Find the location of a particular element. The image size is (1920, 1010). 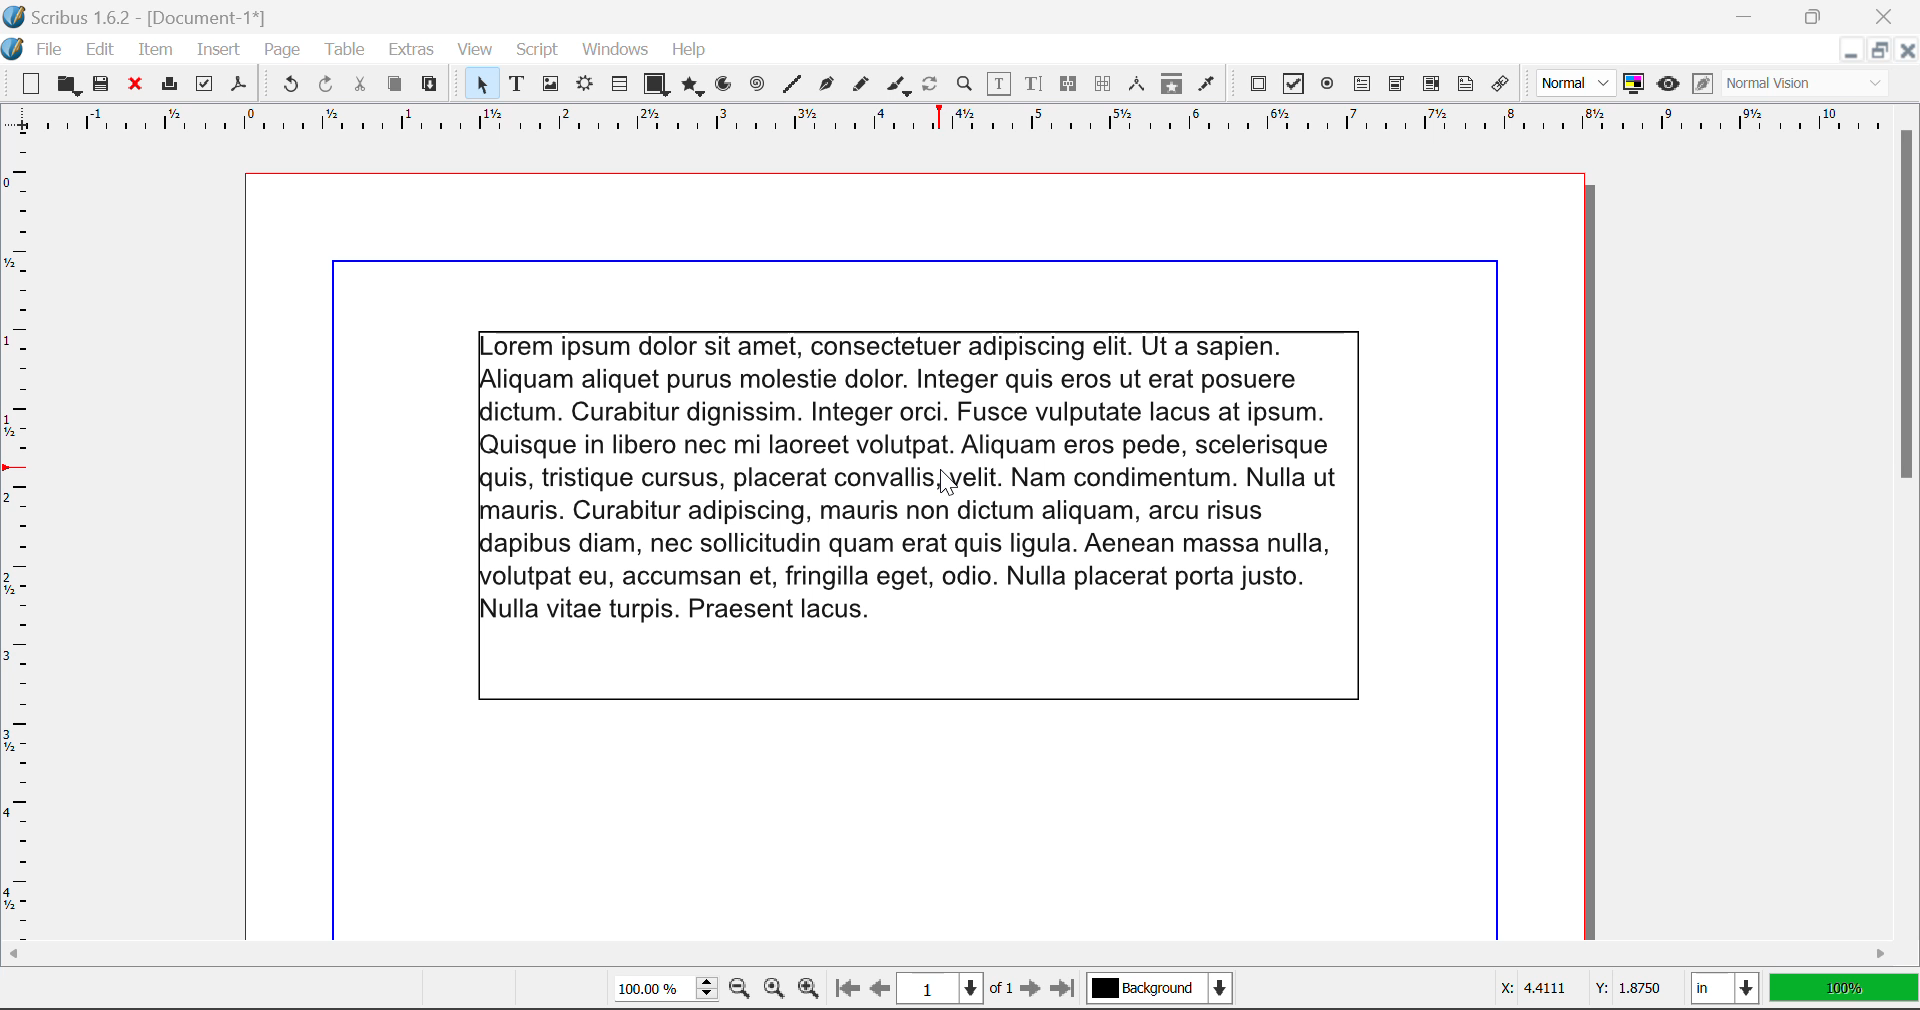

Zoom to 100% is located at coordinates (775, 991).